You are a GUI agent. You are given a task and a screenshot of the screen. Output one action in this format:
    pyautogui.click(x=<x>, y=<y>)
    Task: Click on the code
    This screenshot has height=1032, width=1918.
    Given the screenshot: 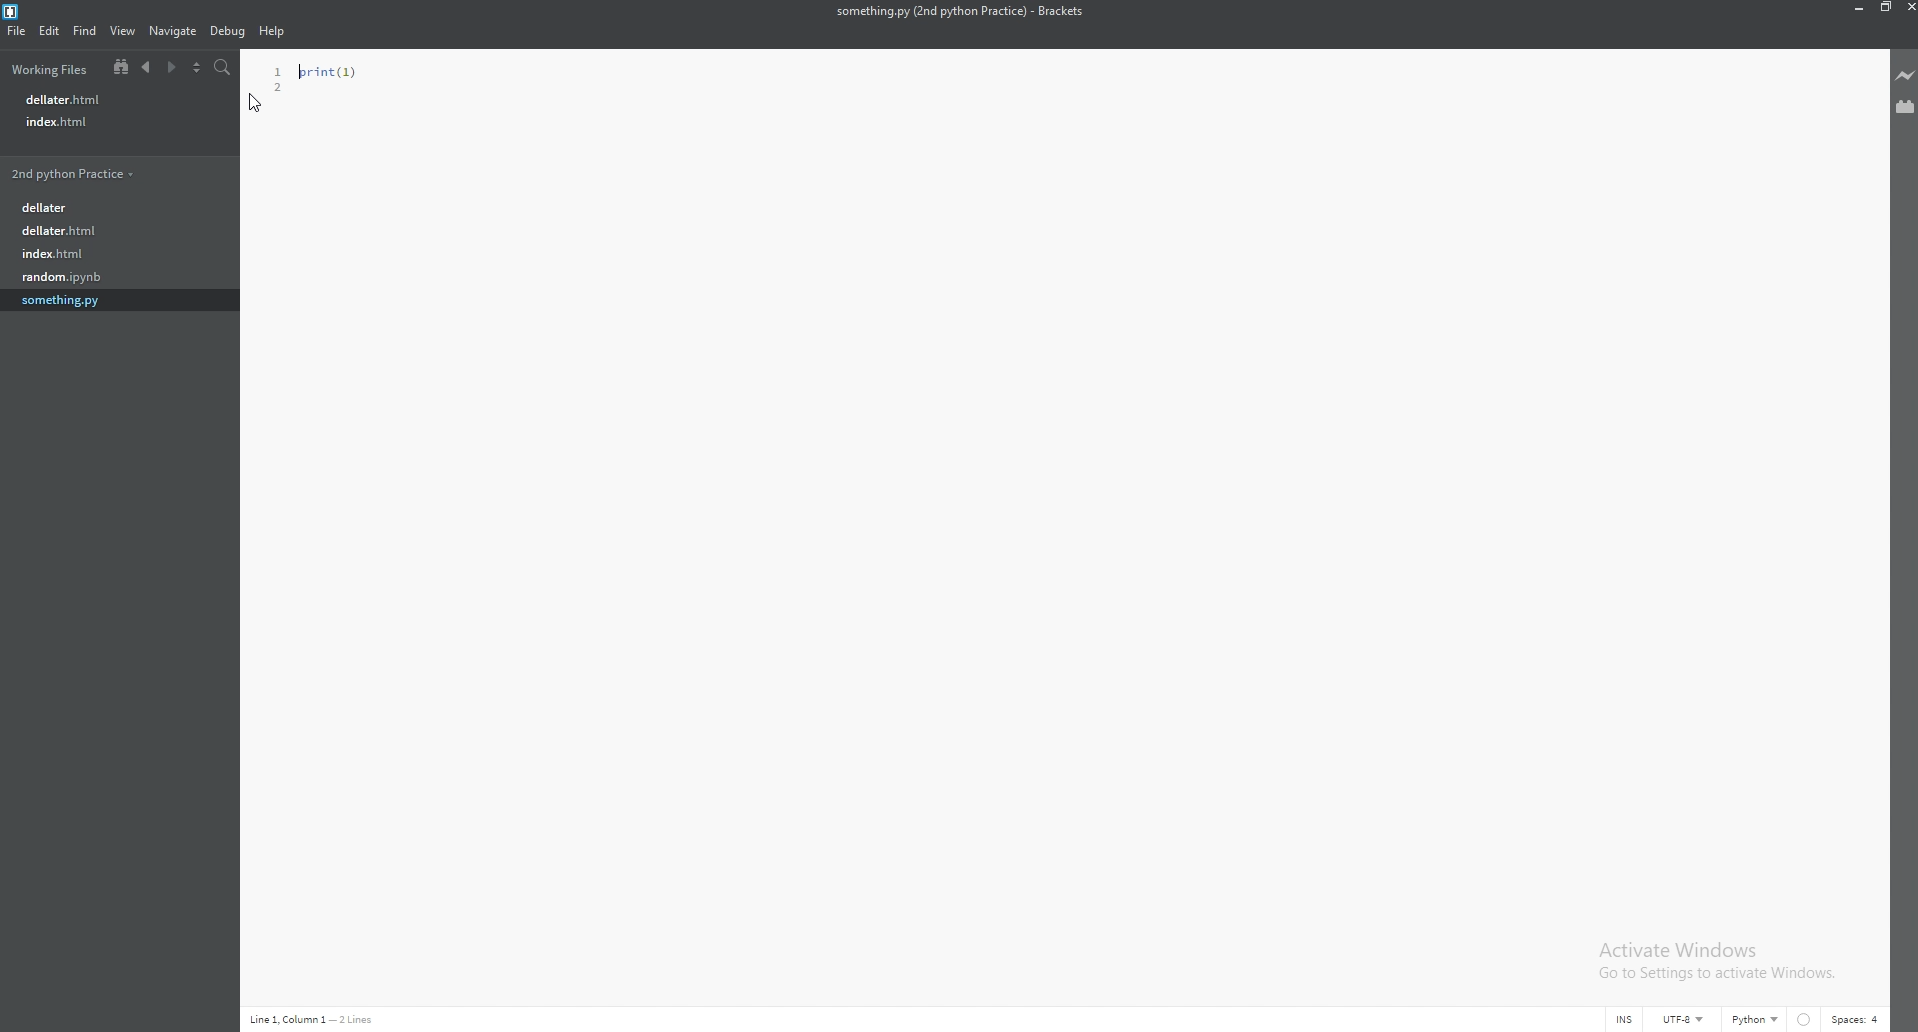 What is the action you would take?
    pyautogui.click(x=301, y=71)
    